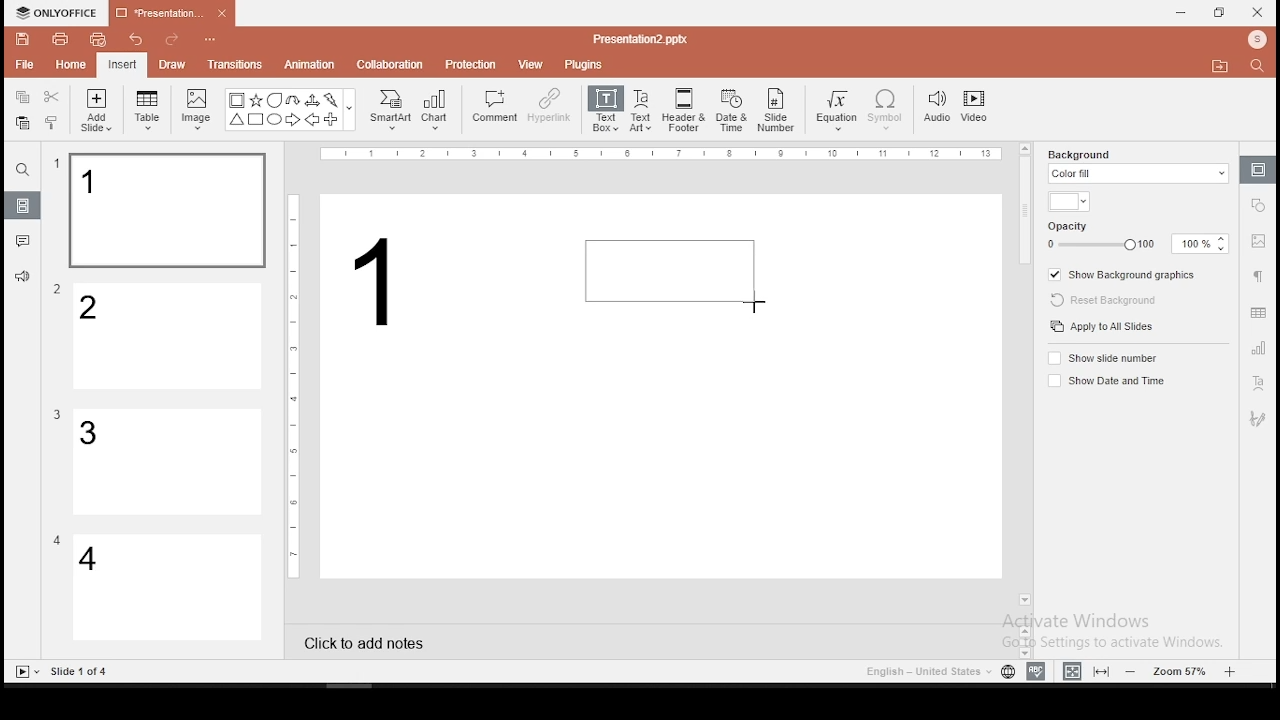  What do you see at coordinates (121, 64) in the screenshot?
I see `insert` at bounding box center [121, 64].